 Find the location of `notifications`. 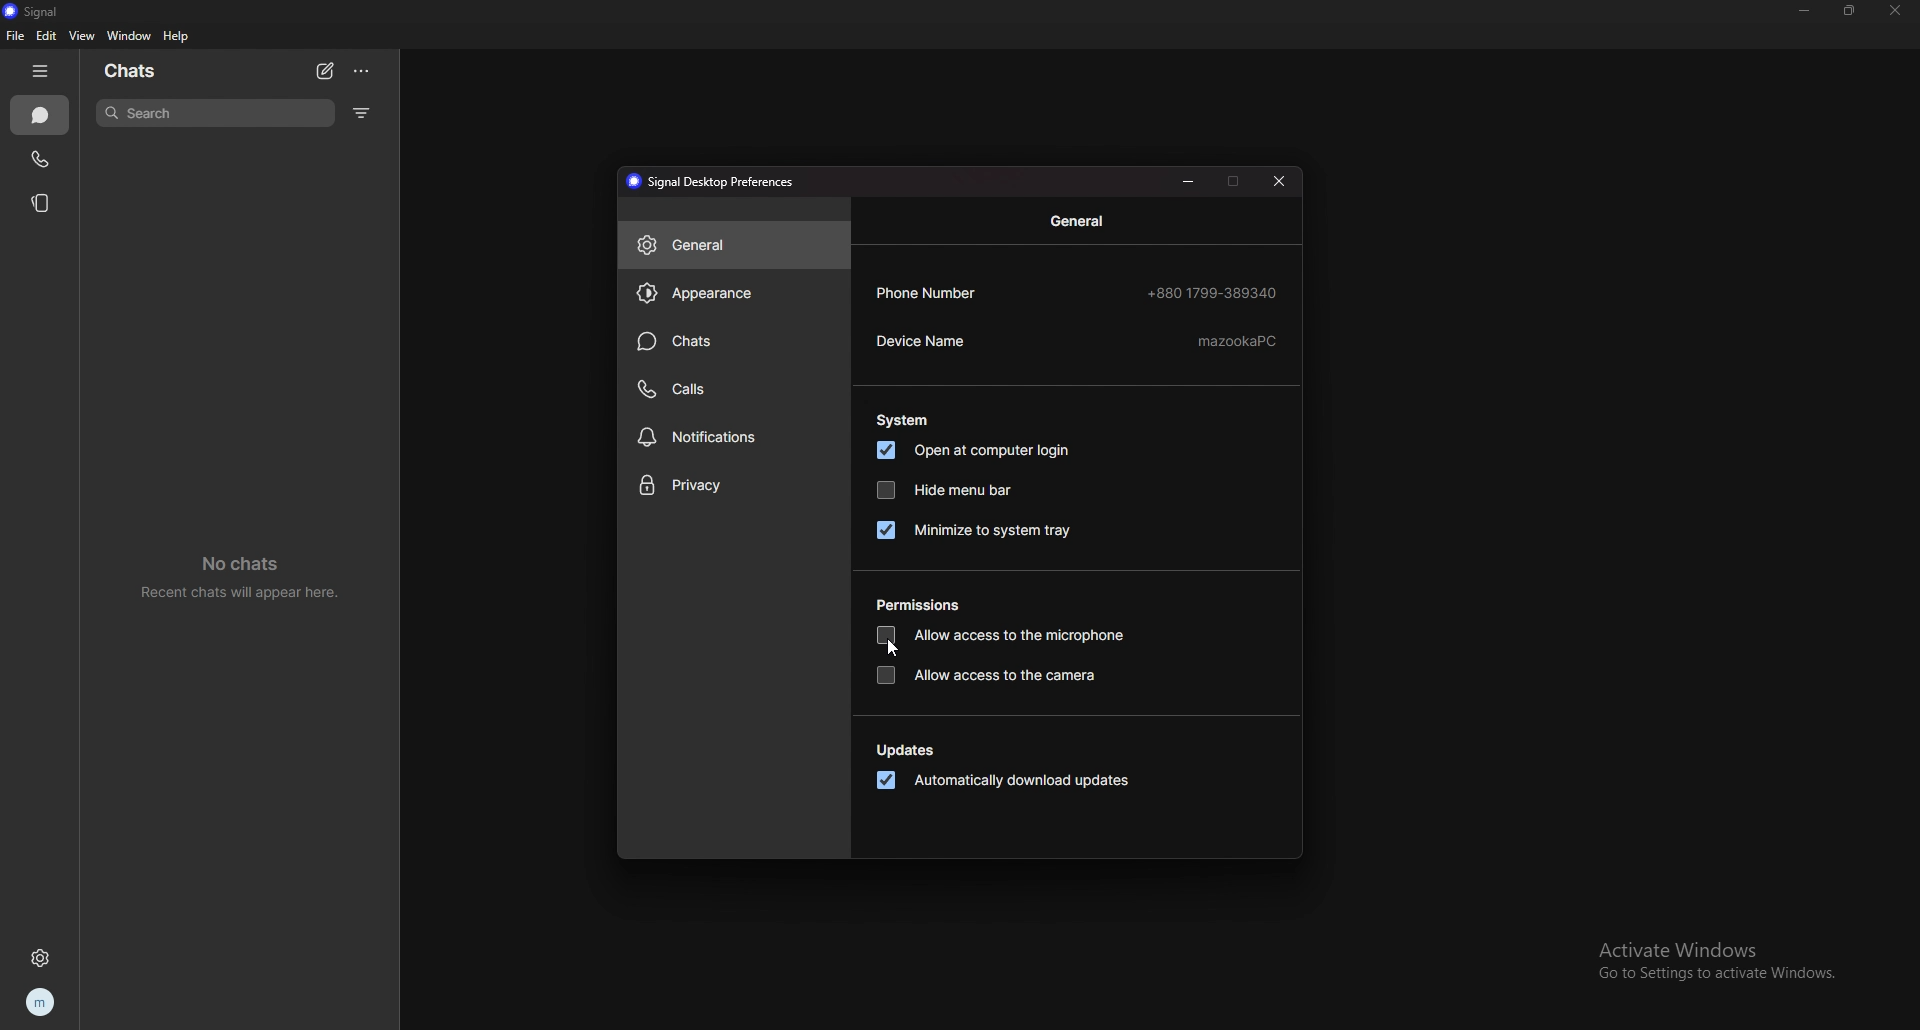

notifications is located at coordinates (732, 436).